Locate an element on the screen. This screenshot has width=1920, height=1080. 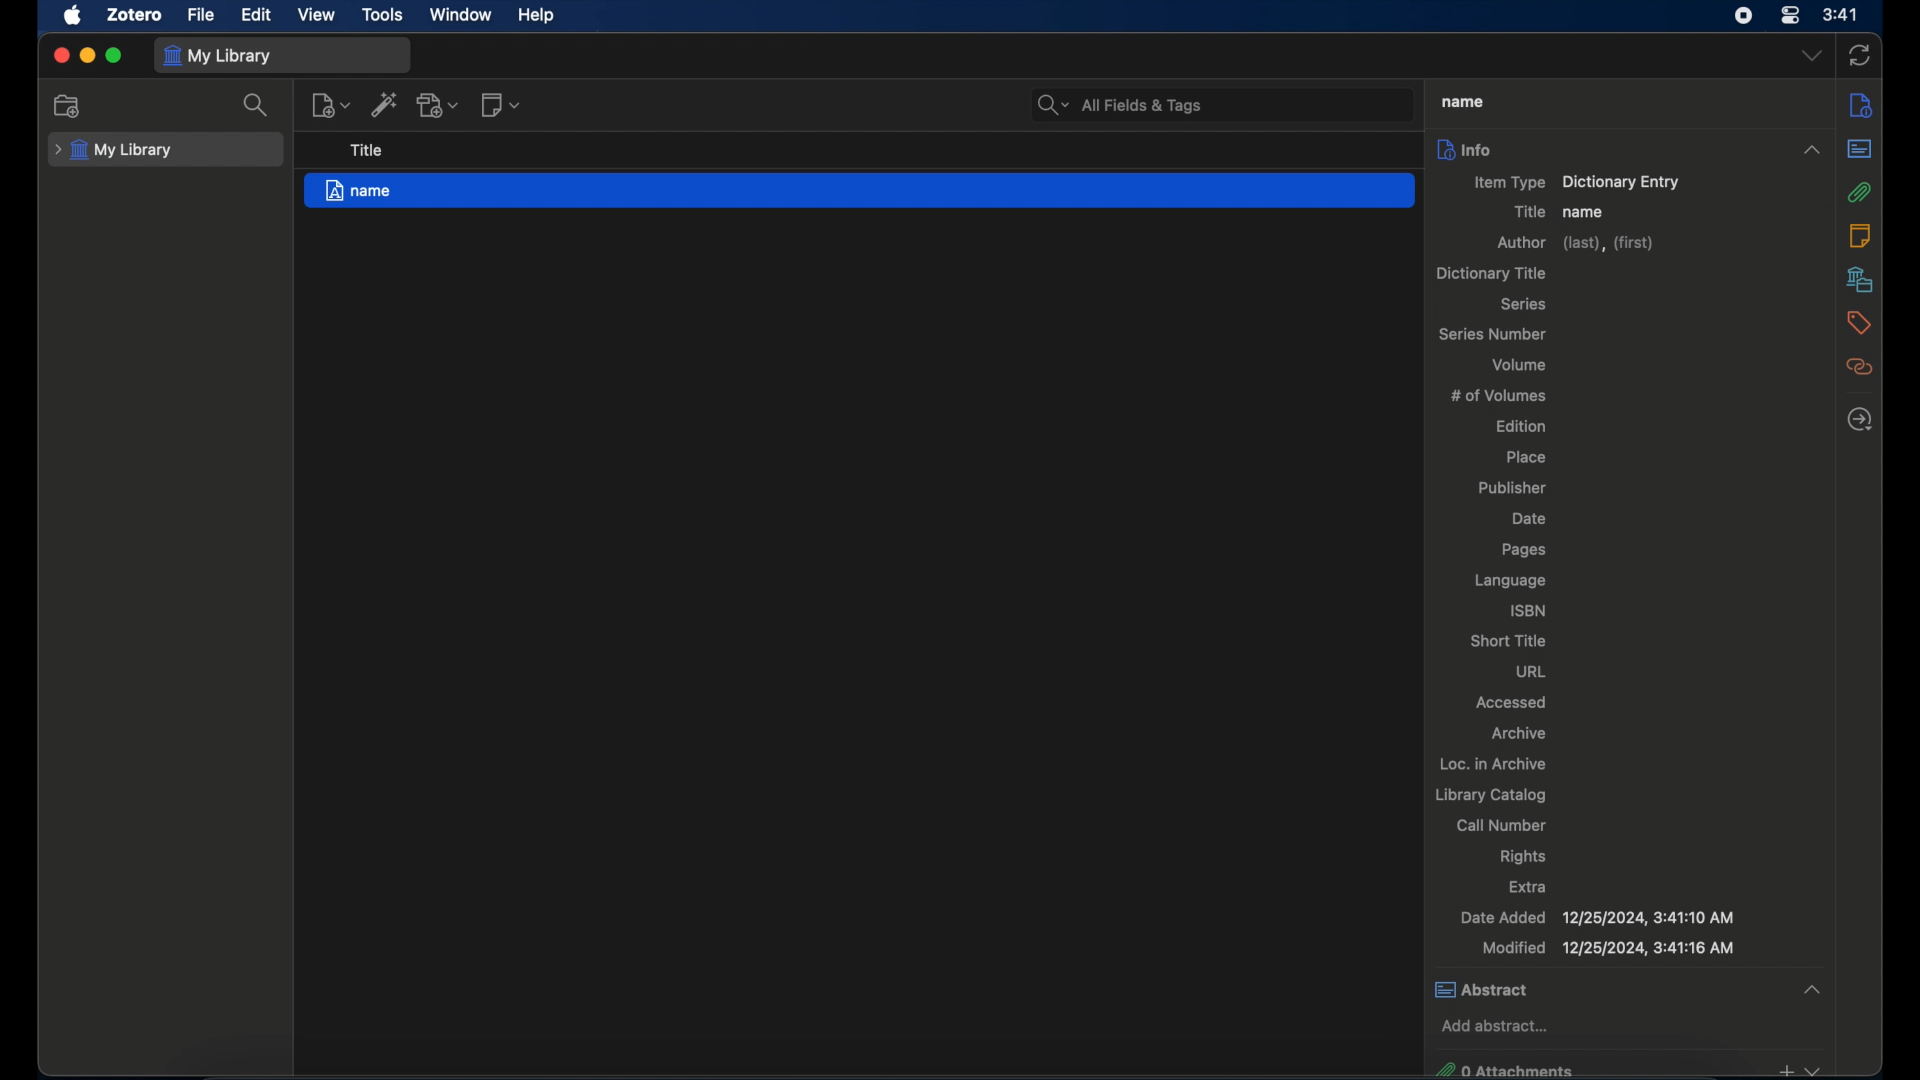
archive is located at coordinates (1520, 734).